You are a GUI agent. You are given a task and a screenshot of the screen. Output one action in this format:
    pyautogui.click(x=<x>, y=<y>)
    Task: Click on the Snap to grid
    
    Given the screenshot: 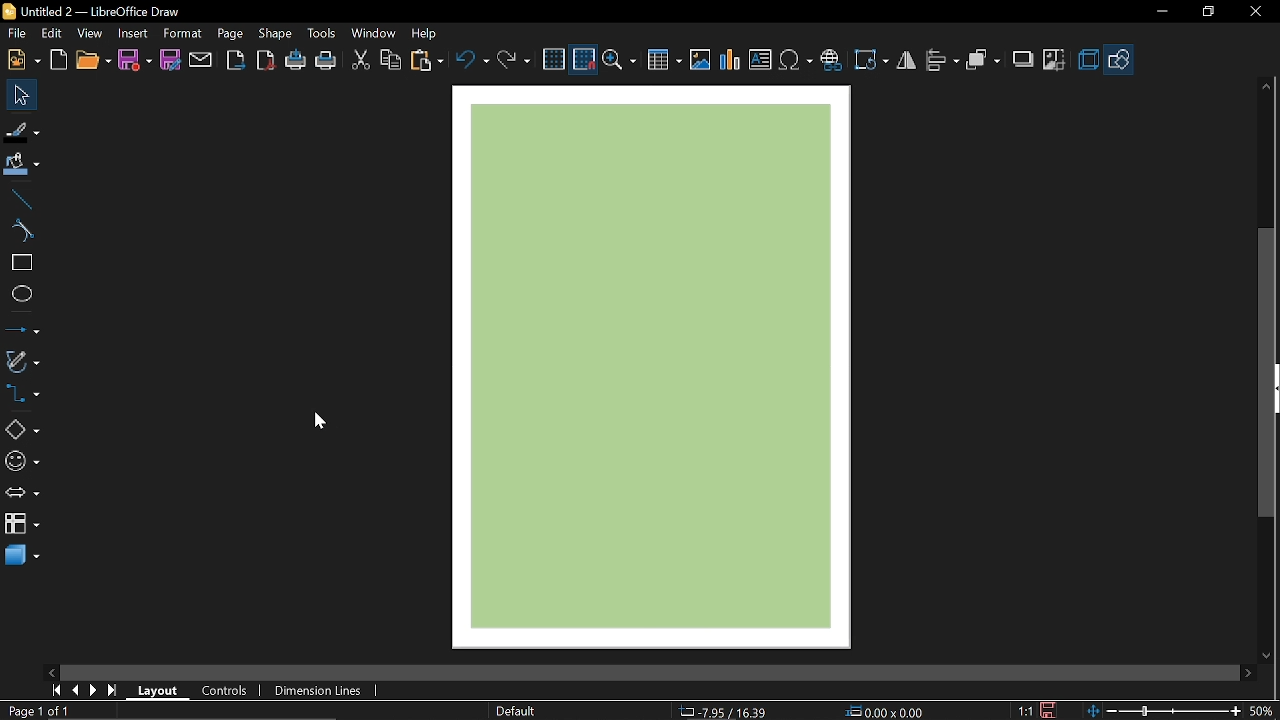 What is the action you would take?
    pyautogui.click(x=584, y=59)
    